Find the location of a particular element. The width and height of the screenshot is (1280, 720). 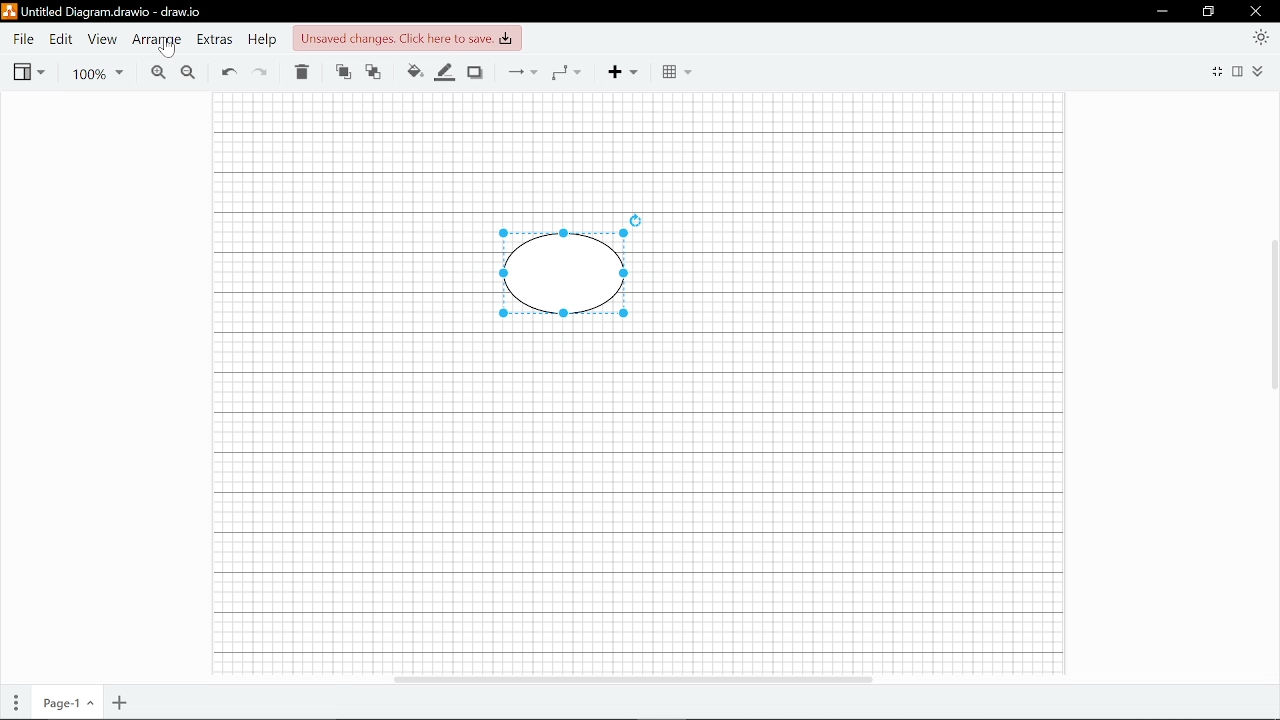

Zoom out is located at coordinates (188, 73).